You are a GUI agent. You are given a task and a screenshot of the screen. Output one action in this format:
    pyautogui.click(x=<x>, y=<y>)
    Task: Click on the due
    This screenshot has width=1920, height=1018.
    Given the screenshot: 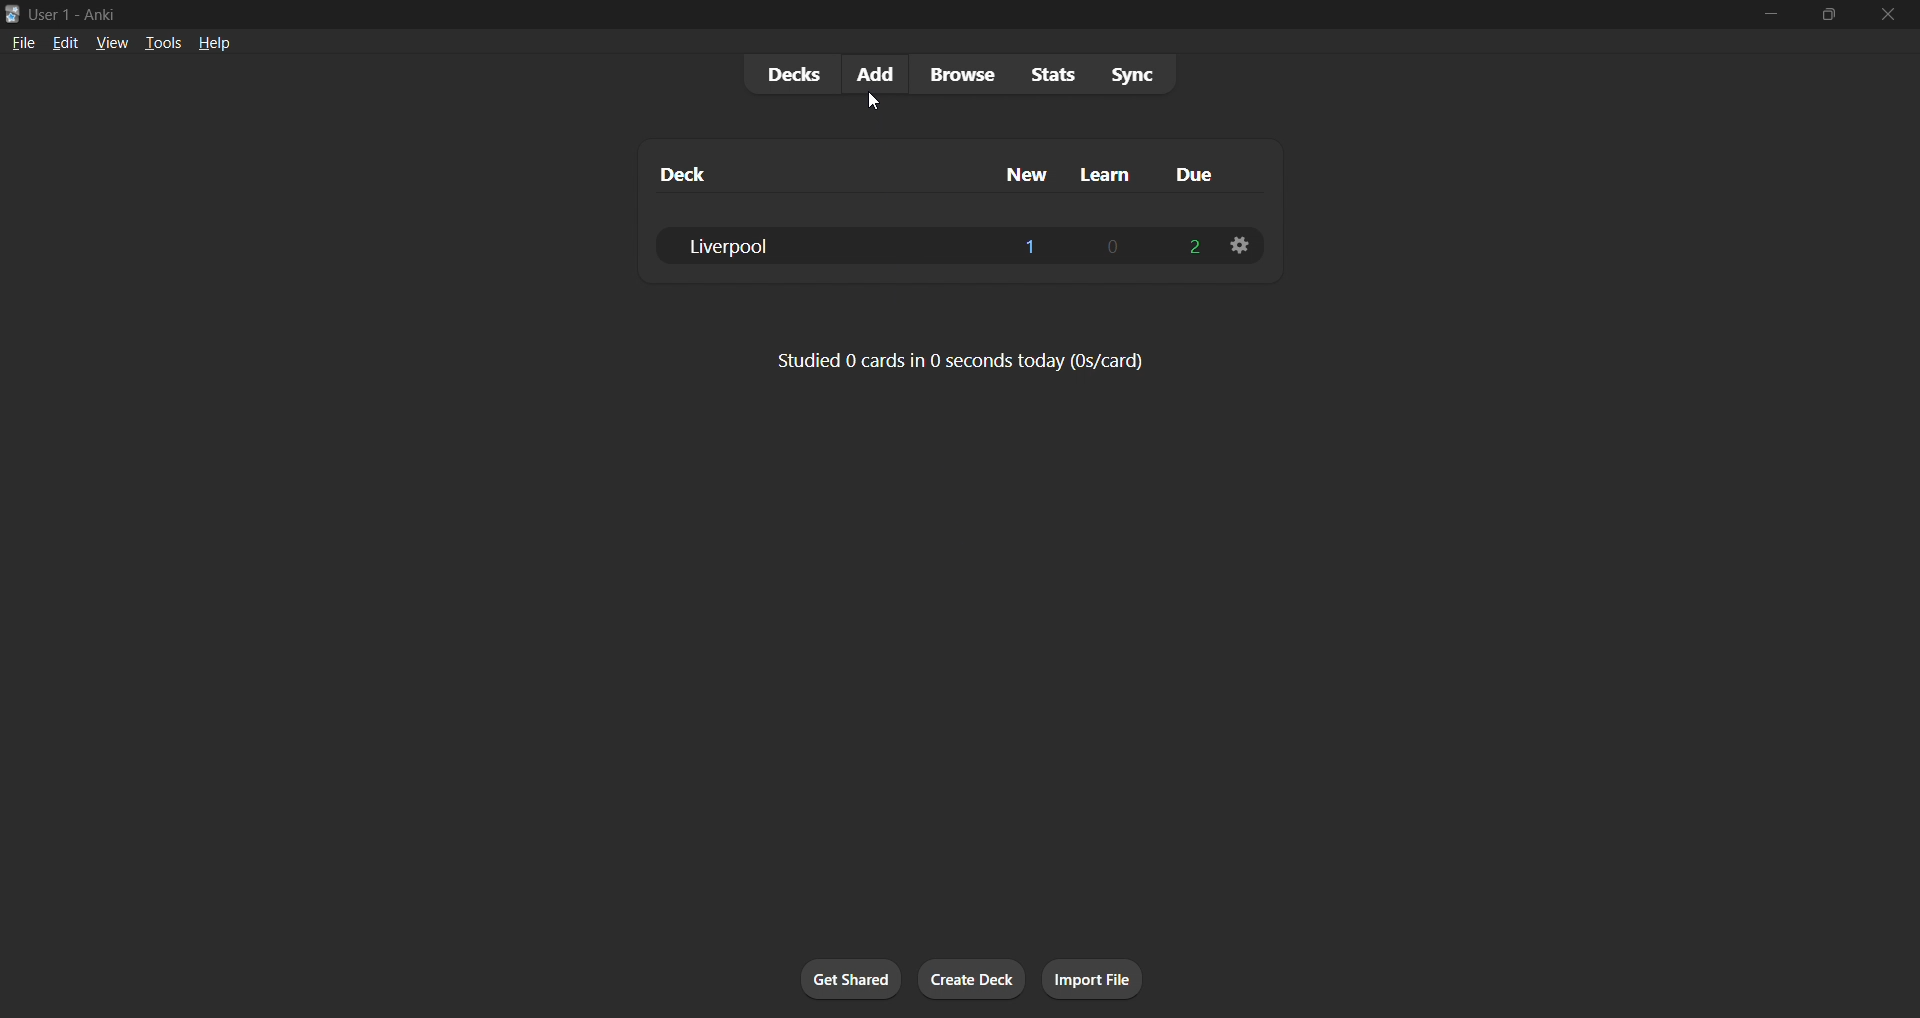 What is the action you would take?
    pyautogui.click(x=1201, y=172)
    